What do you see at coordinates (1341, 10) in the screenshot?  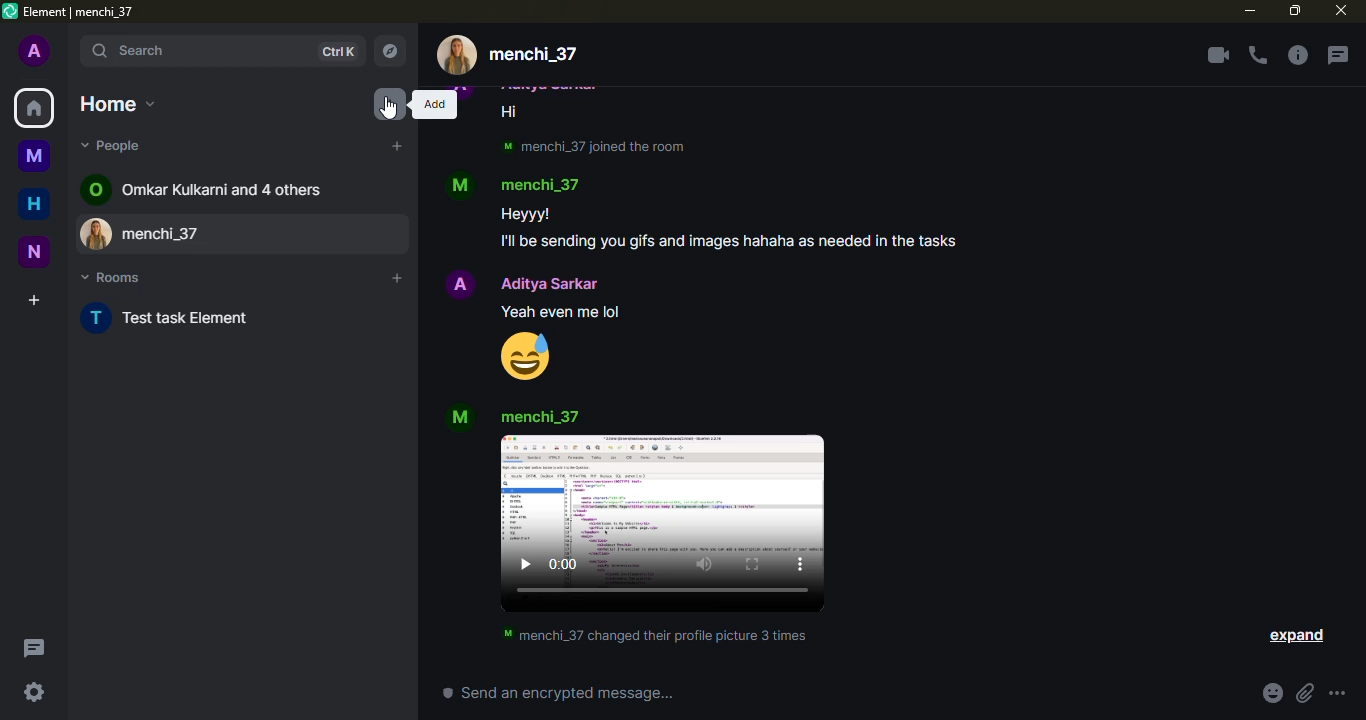 I see `close` at bounding box center [1341, 10].